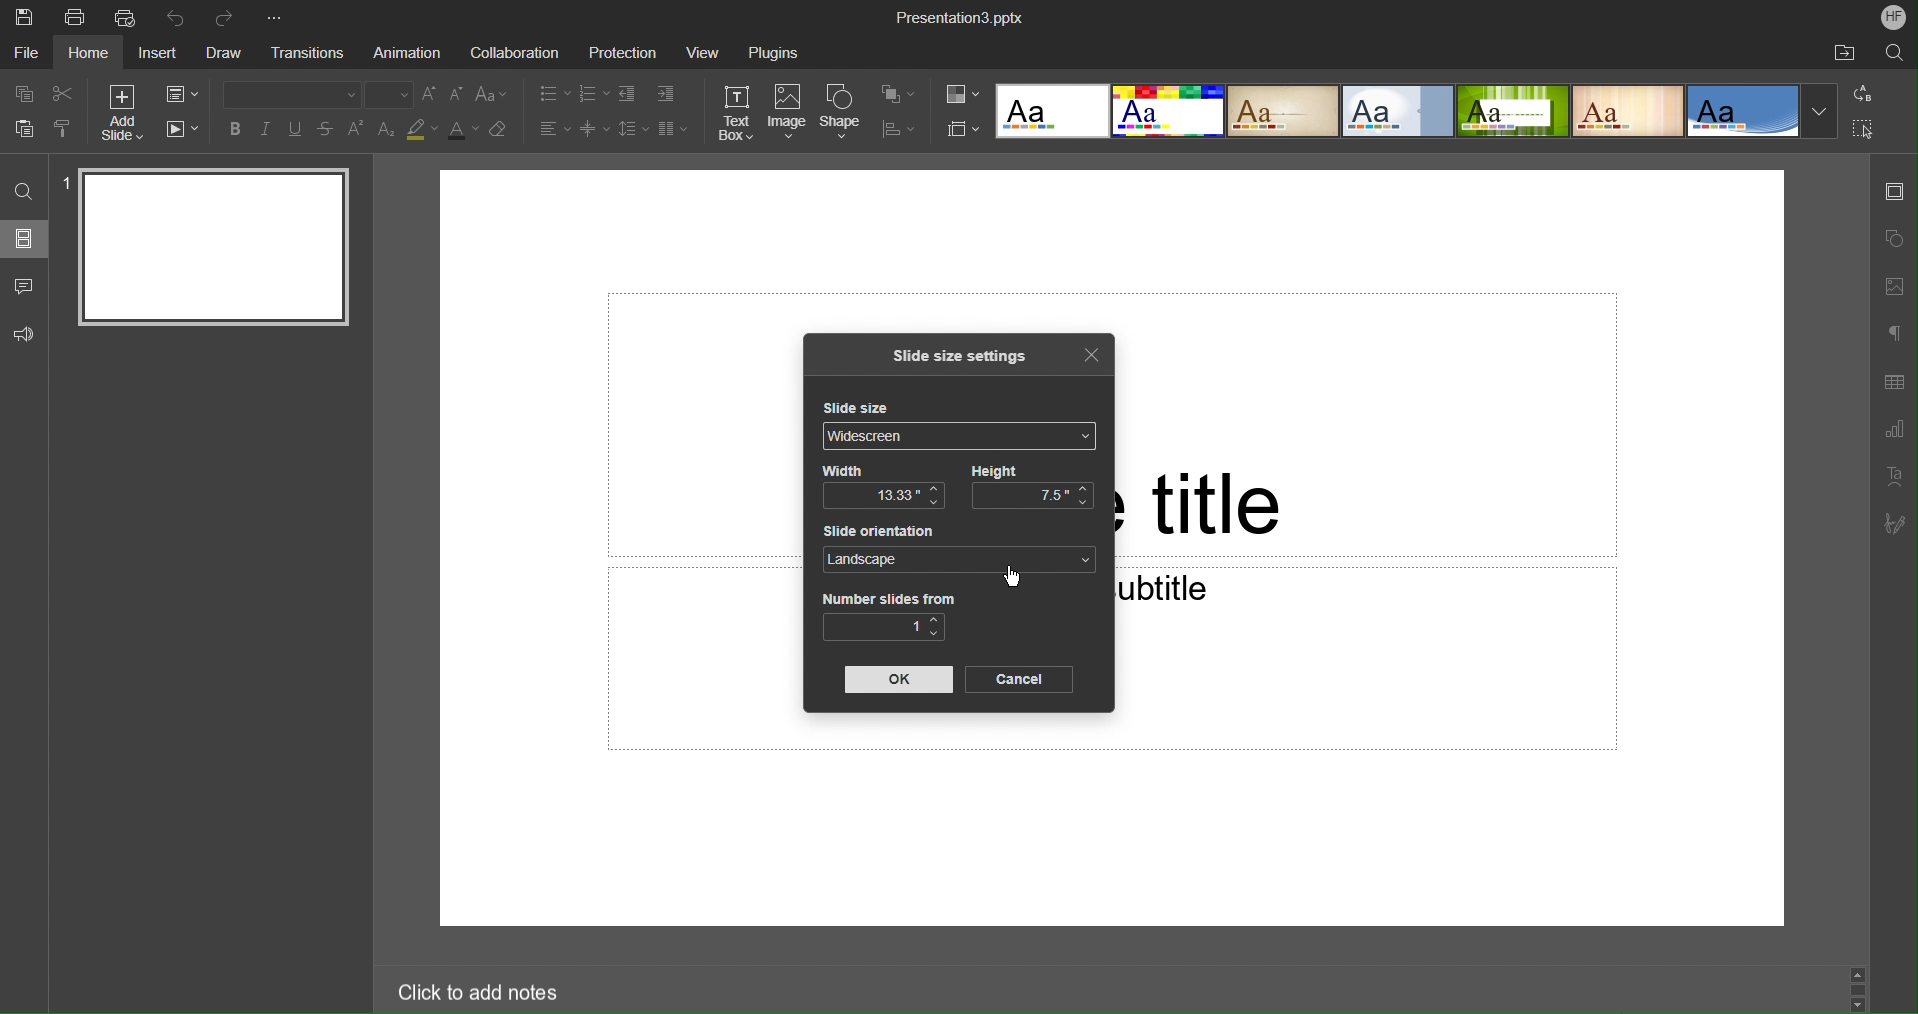 The width and height of the screenshot is (1918, 1014). Describe the element at coordinates (843, 112) in the screenshot. I see `Shape` at that location.